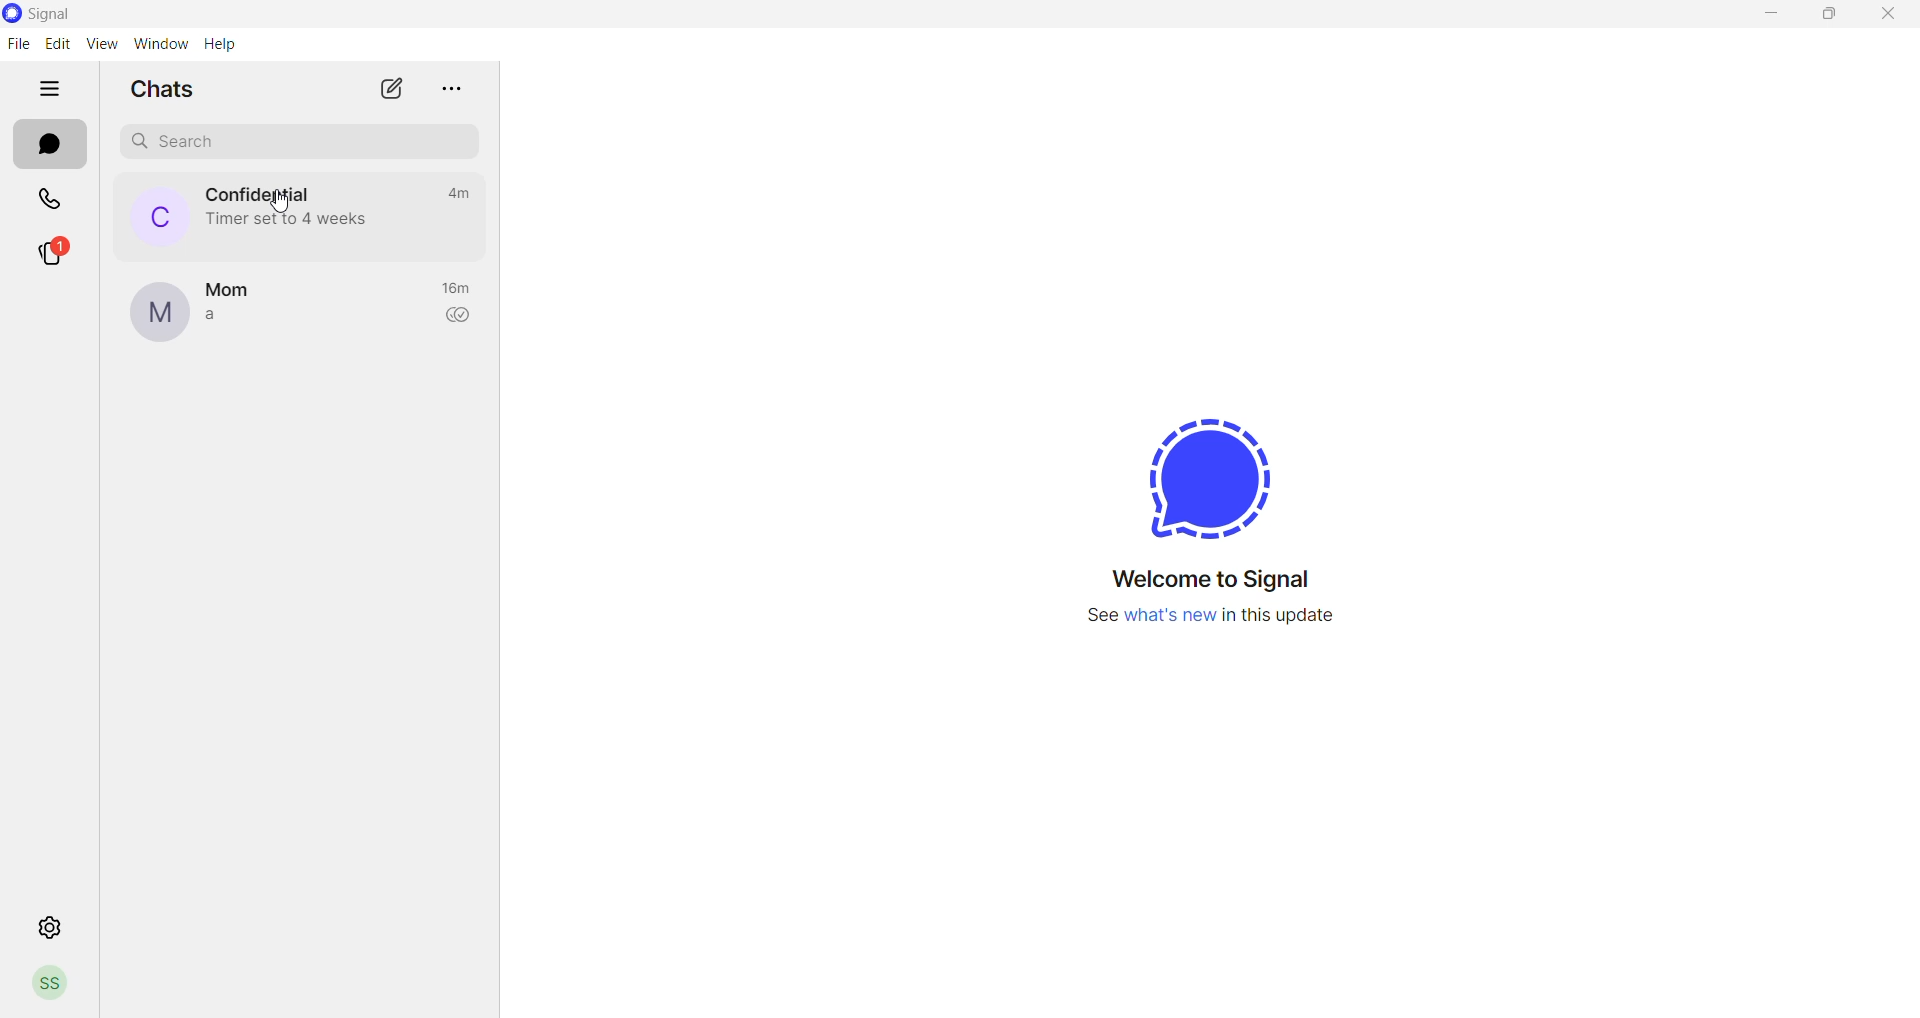 The height and width of the screenshot is (1018, 1920). What do you see at coordinates (149, 216) in the screenshot?
I see `profile picture` at bounding box center [149, 216].